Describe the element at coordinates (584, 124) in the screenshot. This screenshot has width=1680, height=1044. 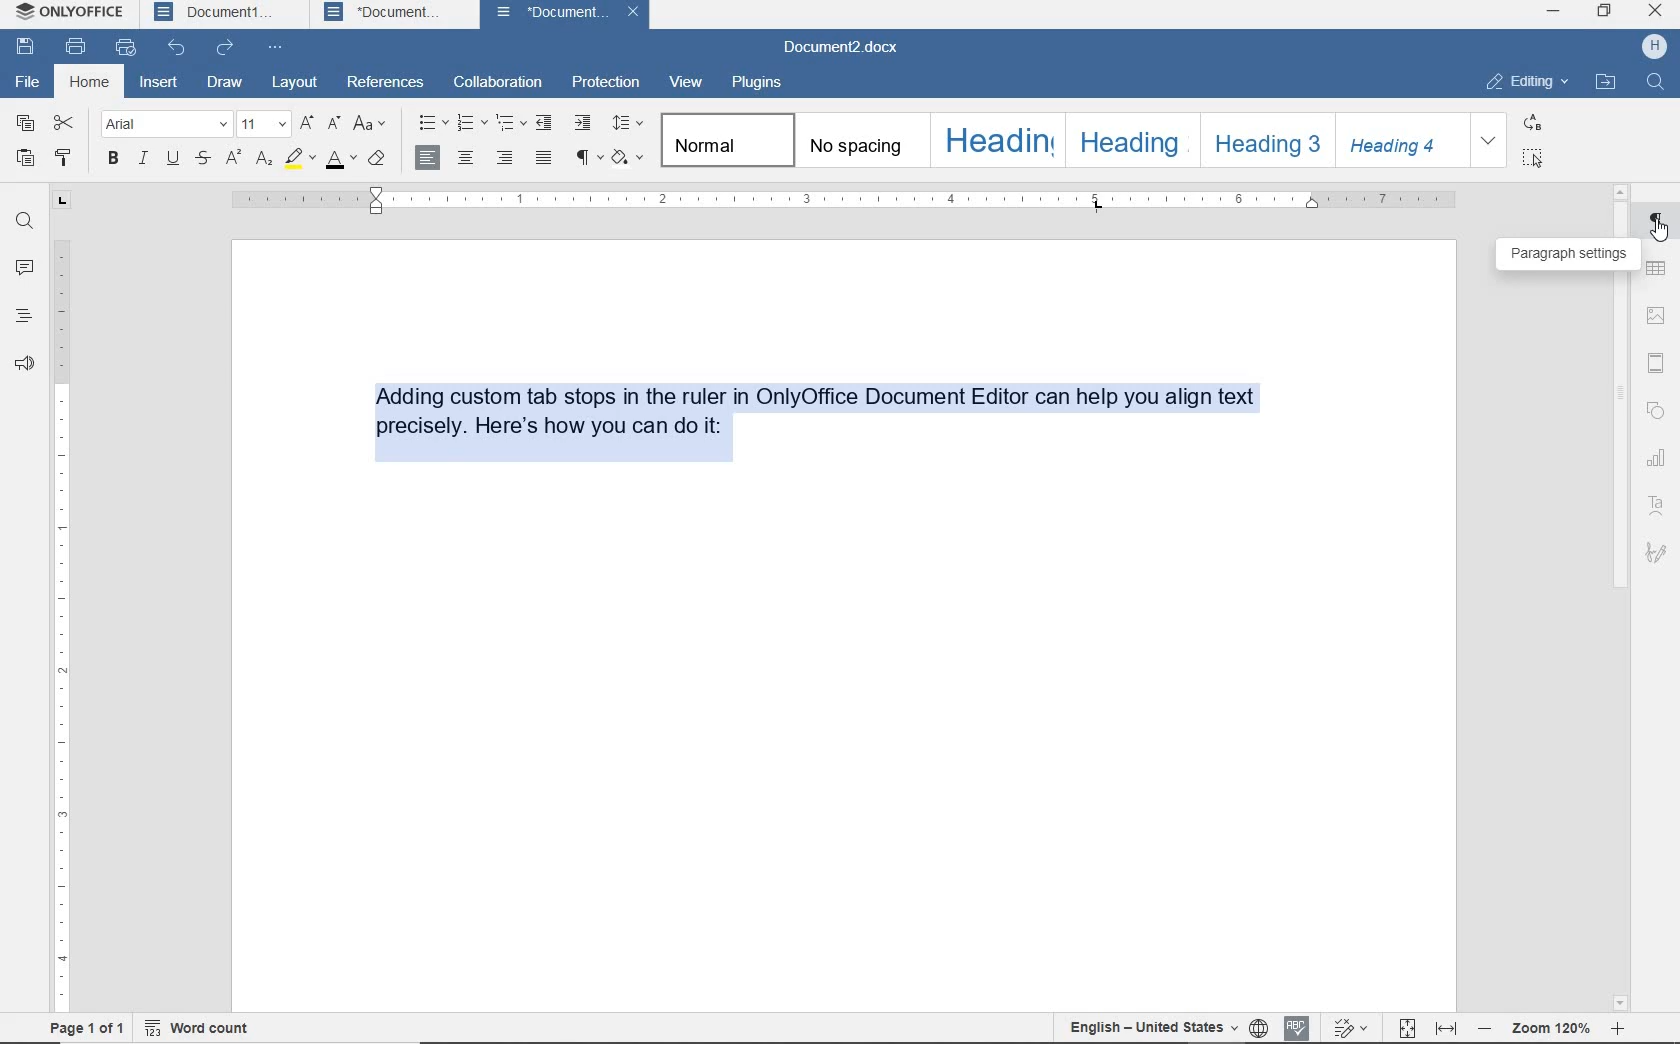
I see `increase indent` at that location.